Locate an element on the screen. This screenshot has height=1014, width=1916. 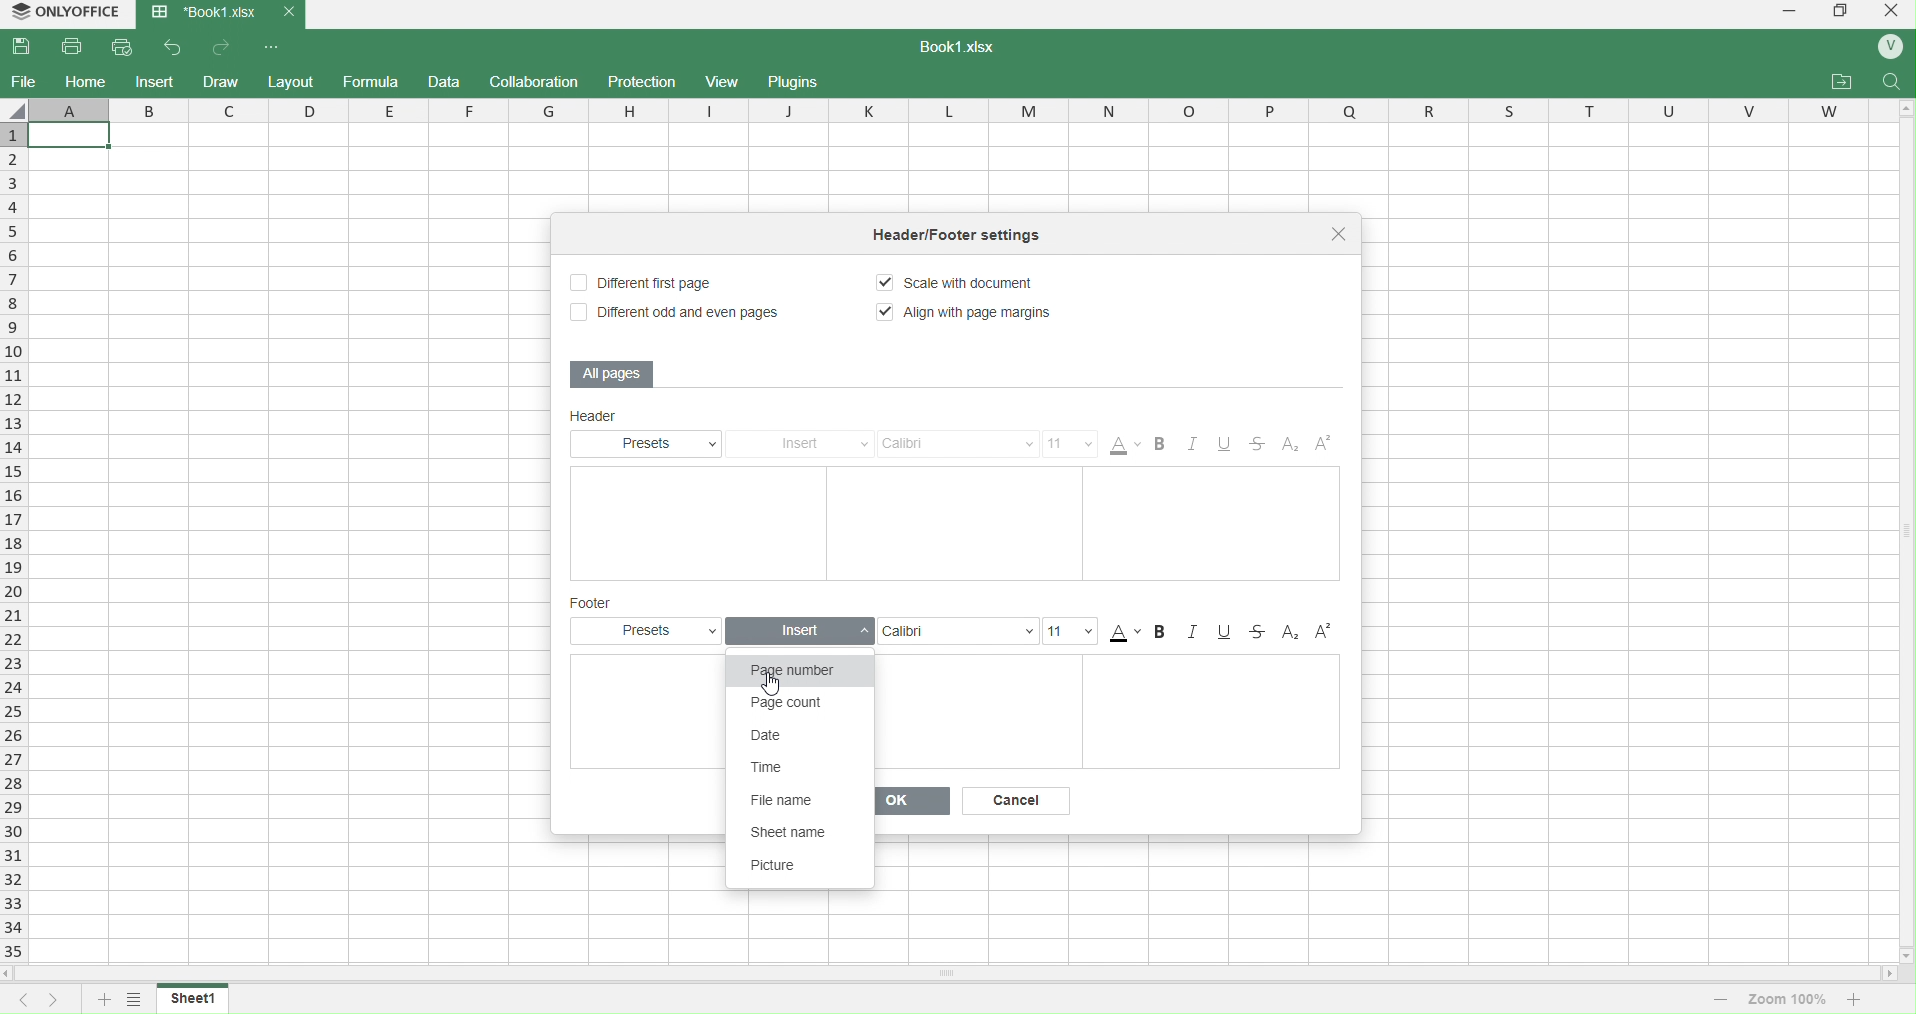
Sheet name is located at coordinates (798, 833).